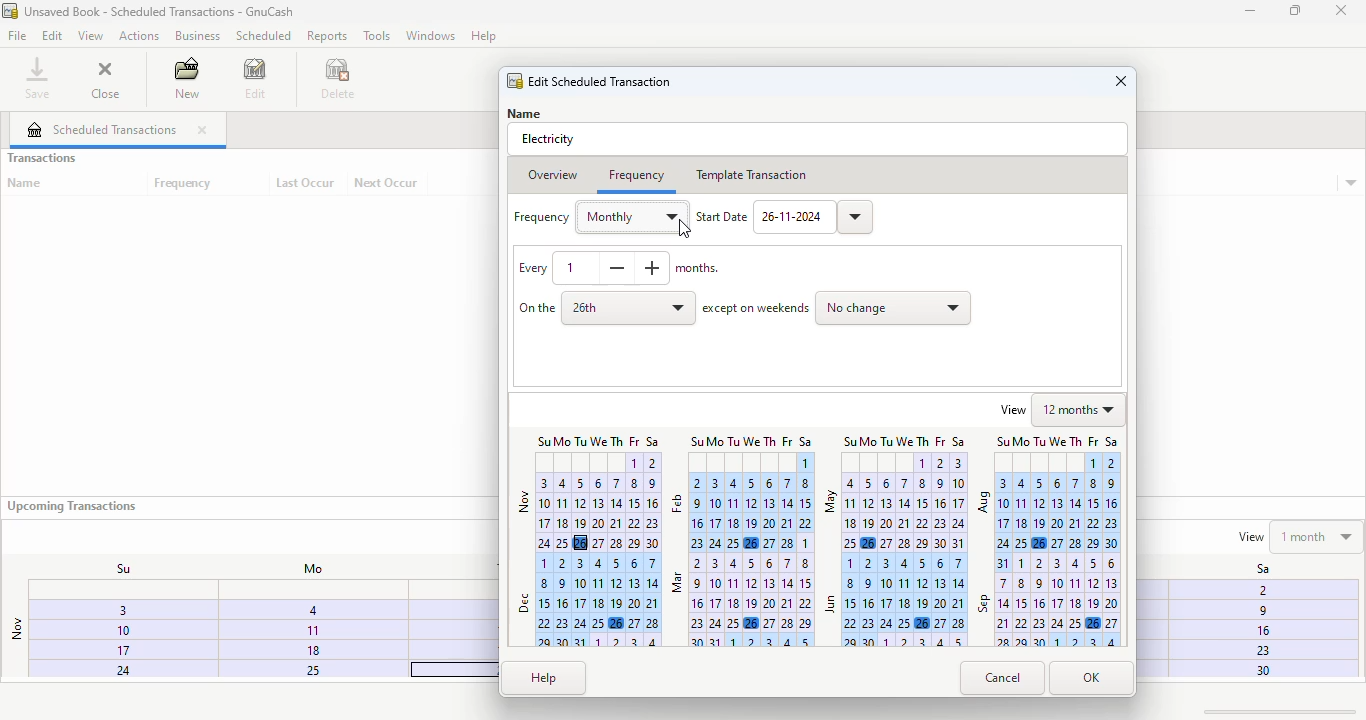 This screenshot has width=1366, height=720. What do you see at coordinates (312, 609) in the screenshot?
I see `4` at bounding box center [312, 609].